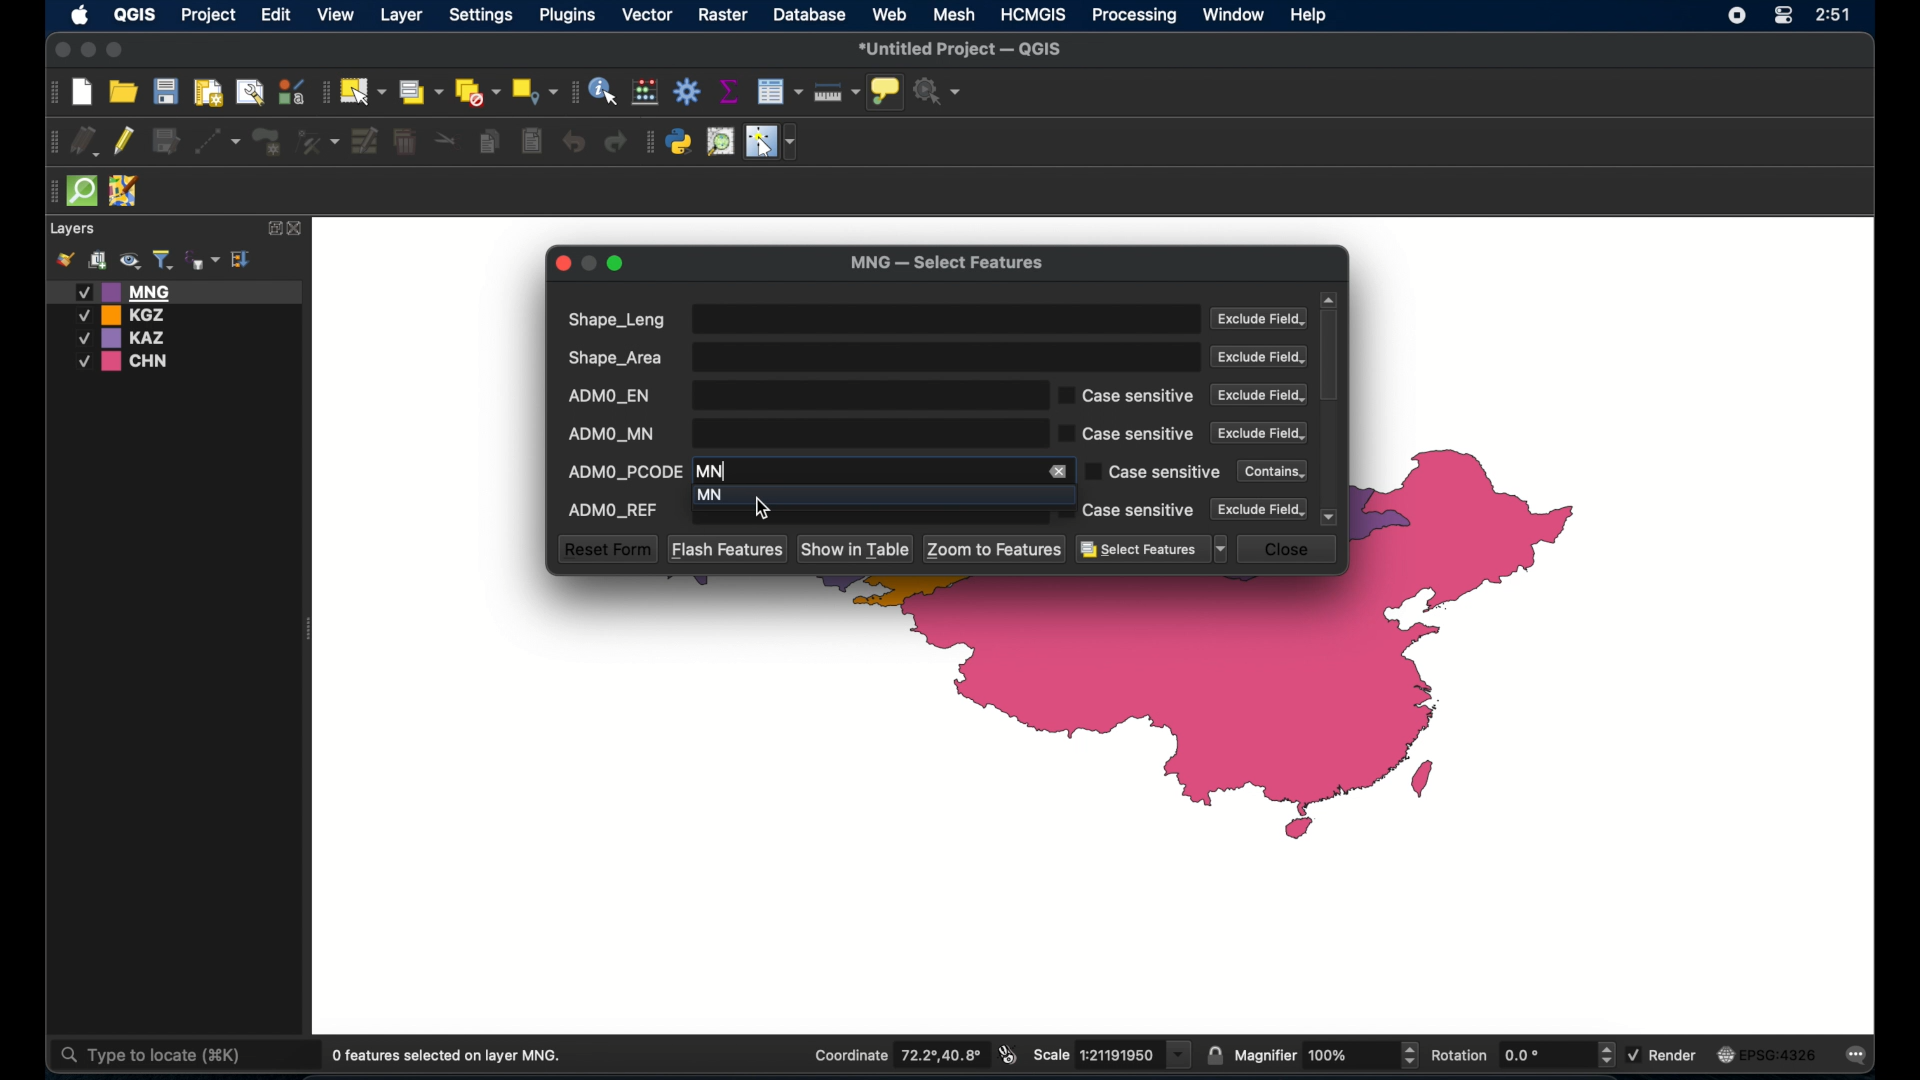 This screenshot has height=1080, width=1920. What do you see at coordinates (1235, 15) in the screenshot?
I see `window` at bounding box center [1235, 15].